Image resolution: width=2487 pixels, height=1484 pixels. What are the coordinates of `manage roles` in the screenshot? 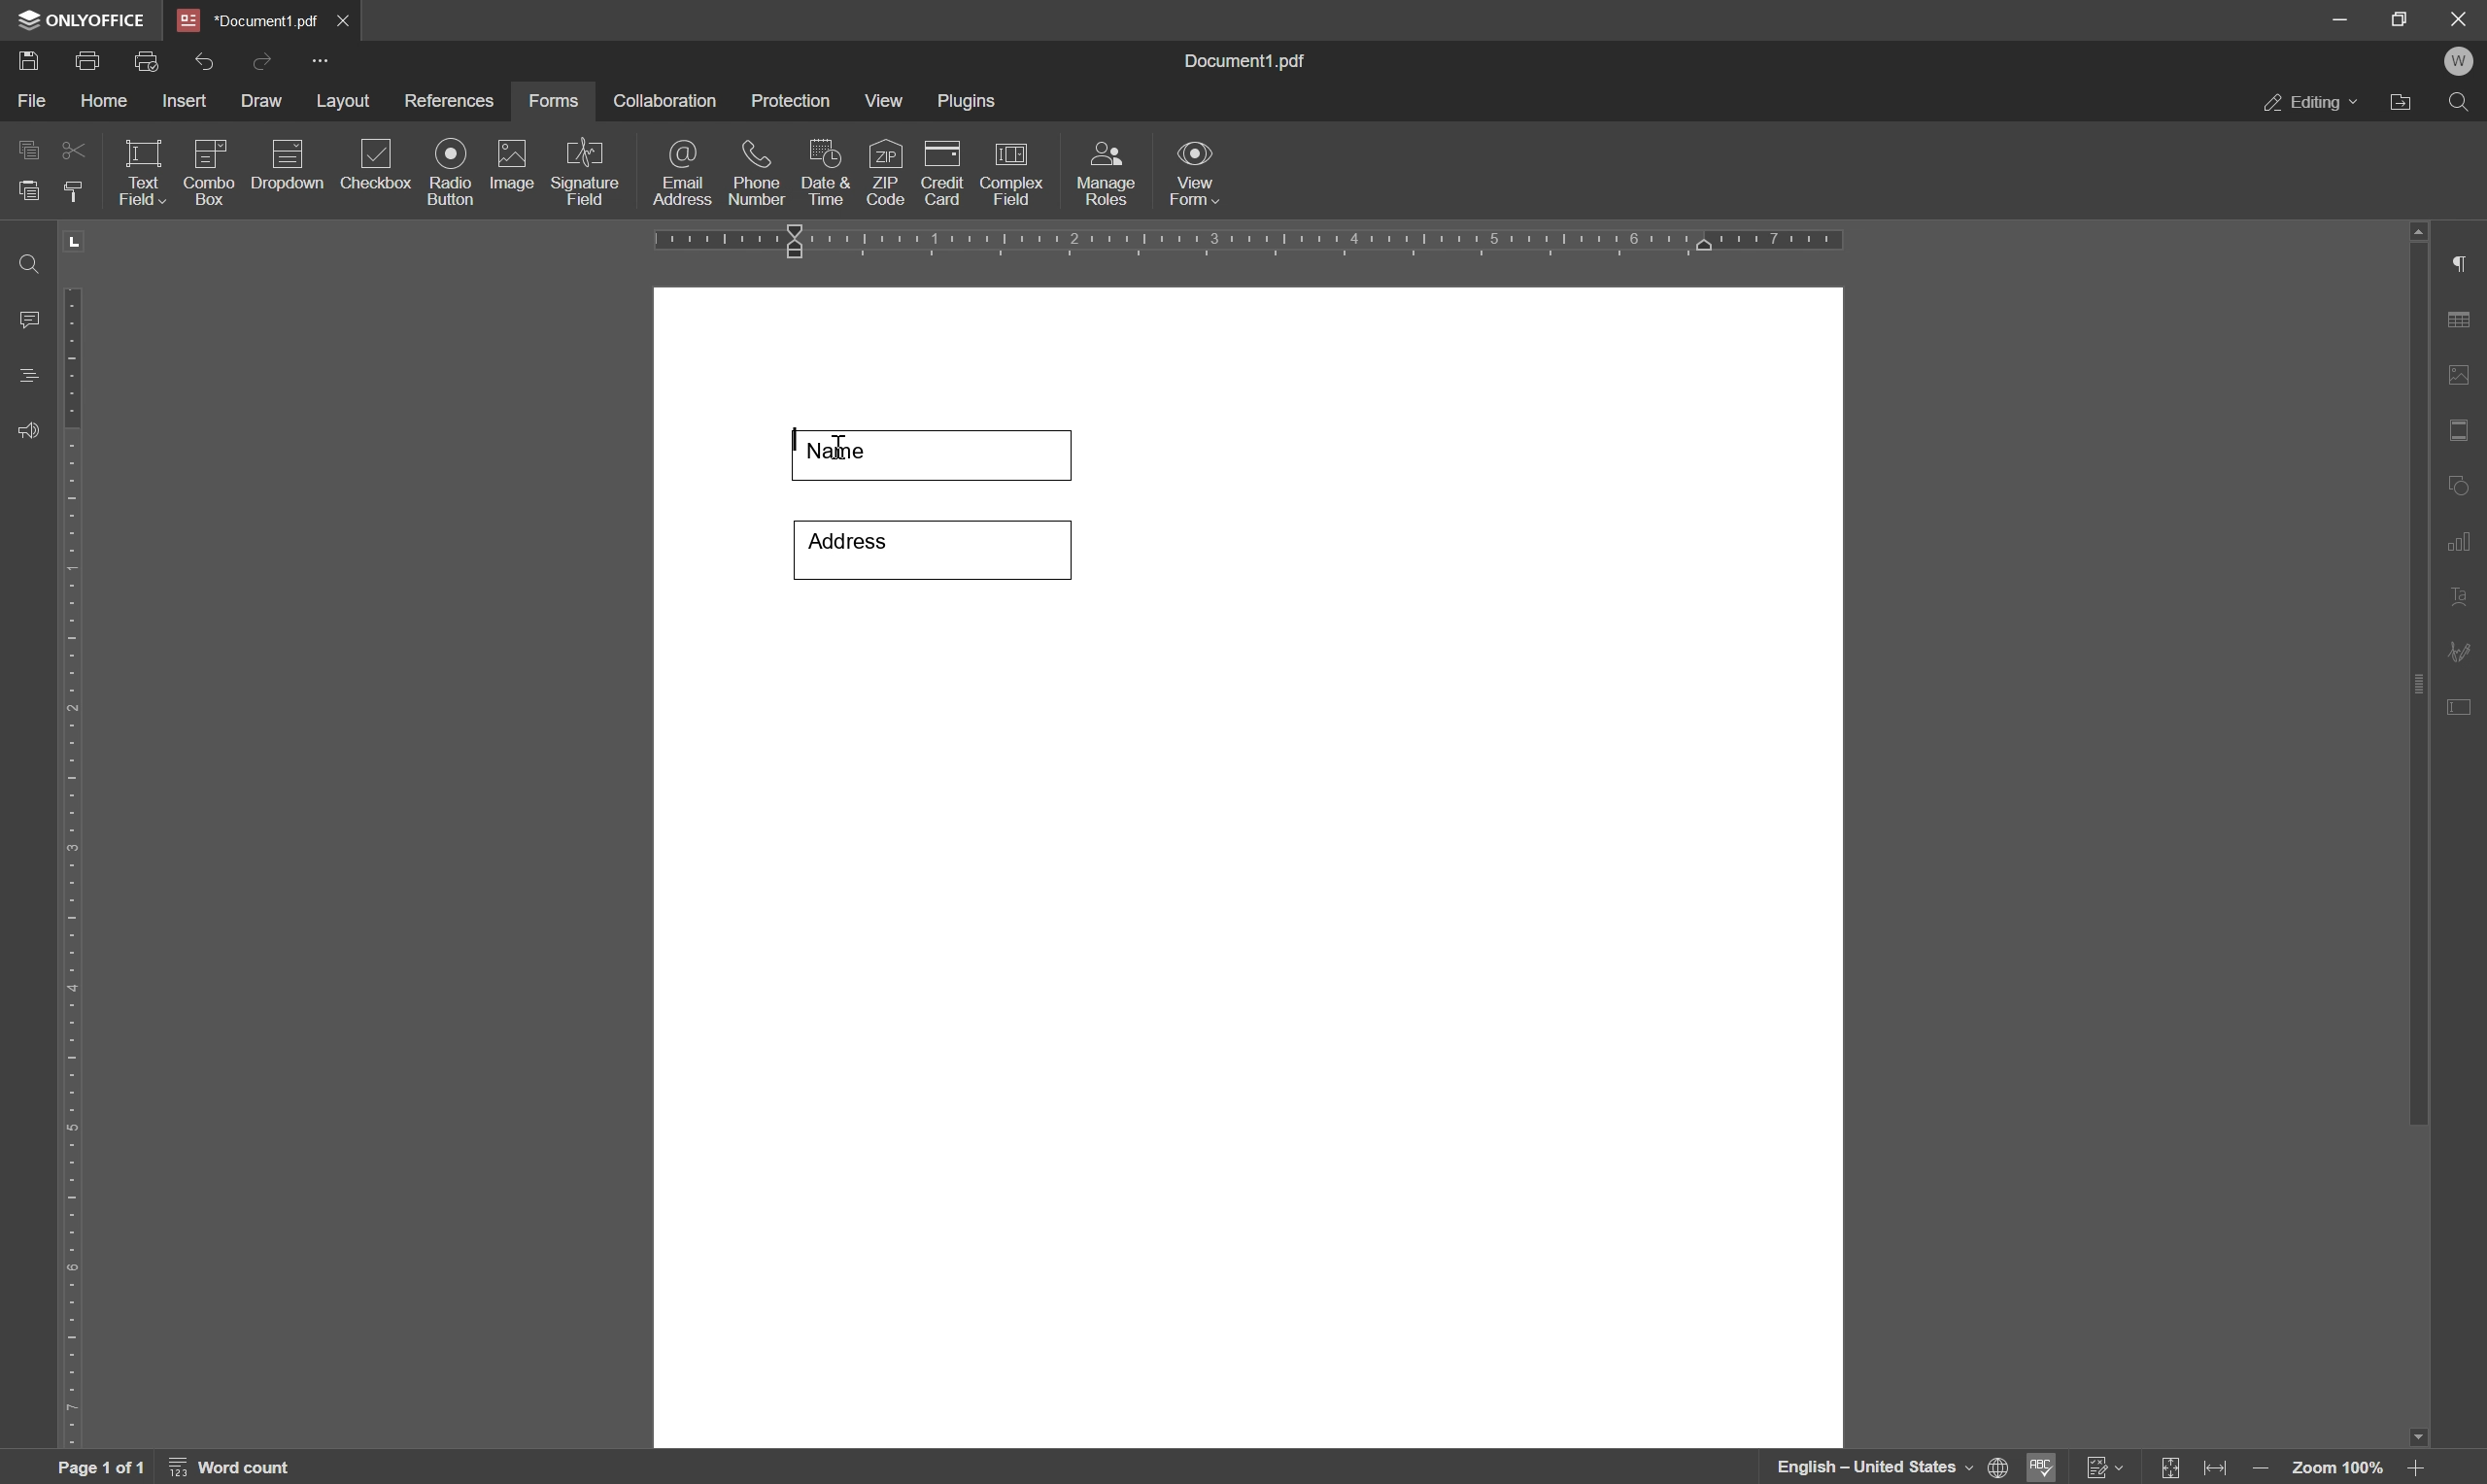 It's located at (1105, 176).